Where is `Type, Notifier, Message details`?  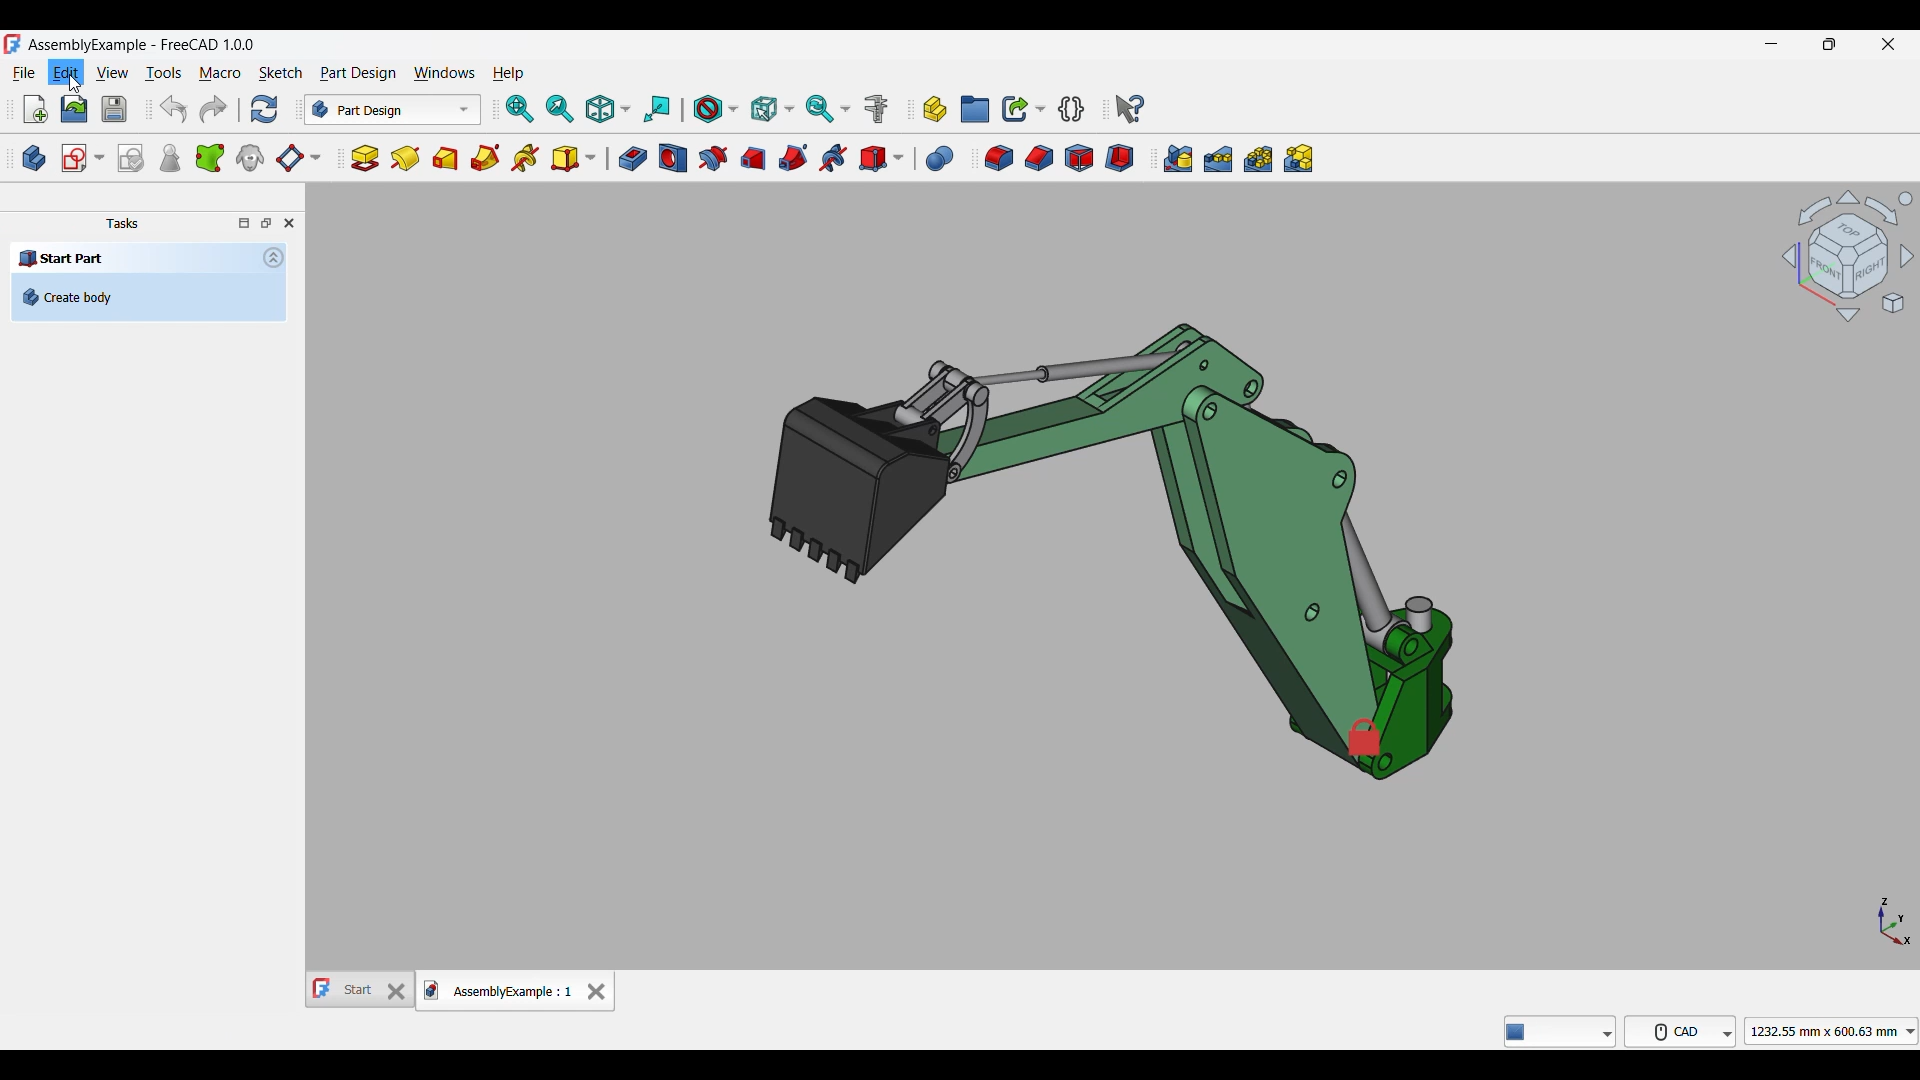
Type, Notifier, Message details is located at coordinates (1560, 1031).